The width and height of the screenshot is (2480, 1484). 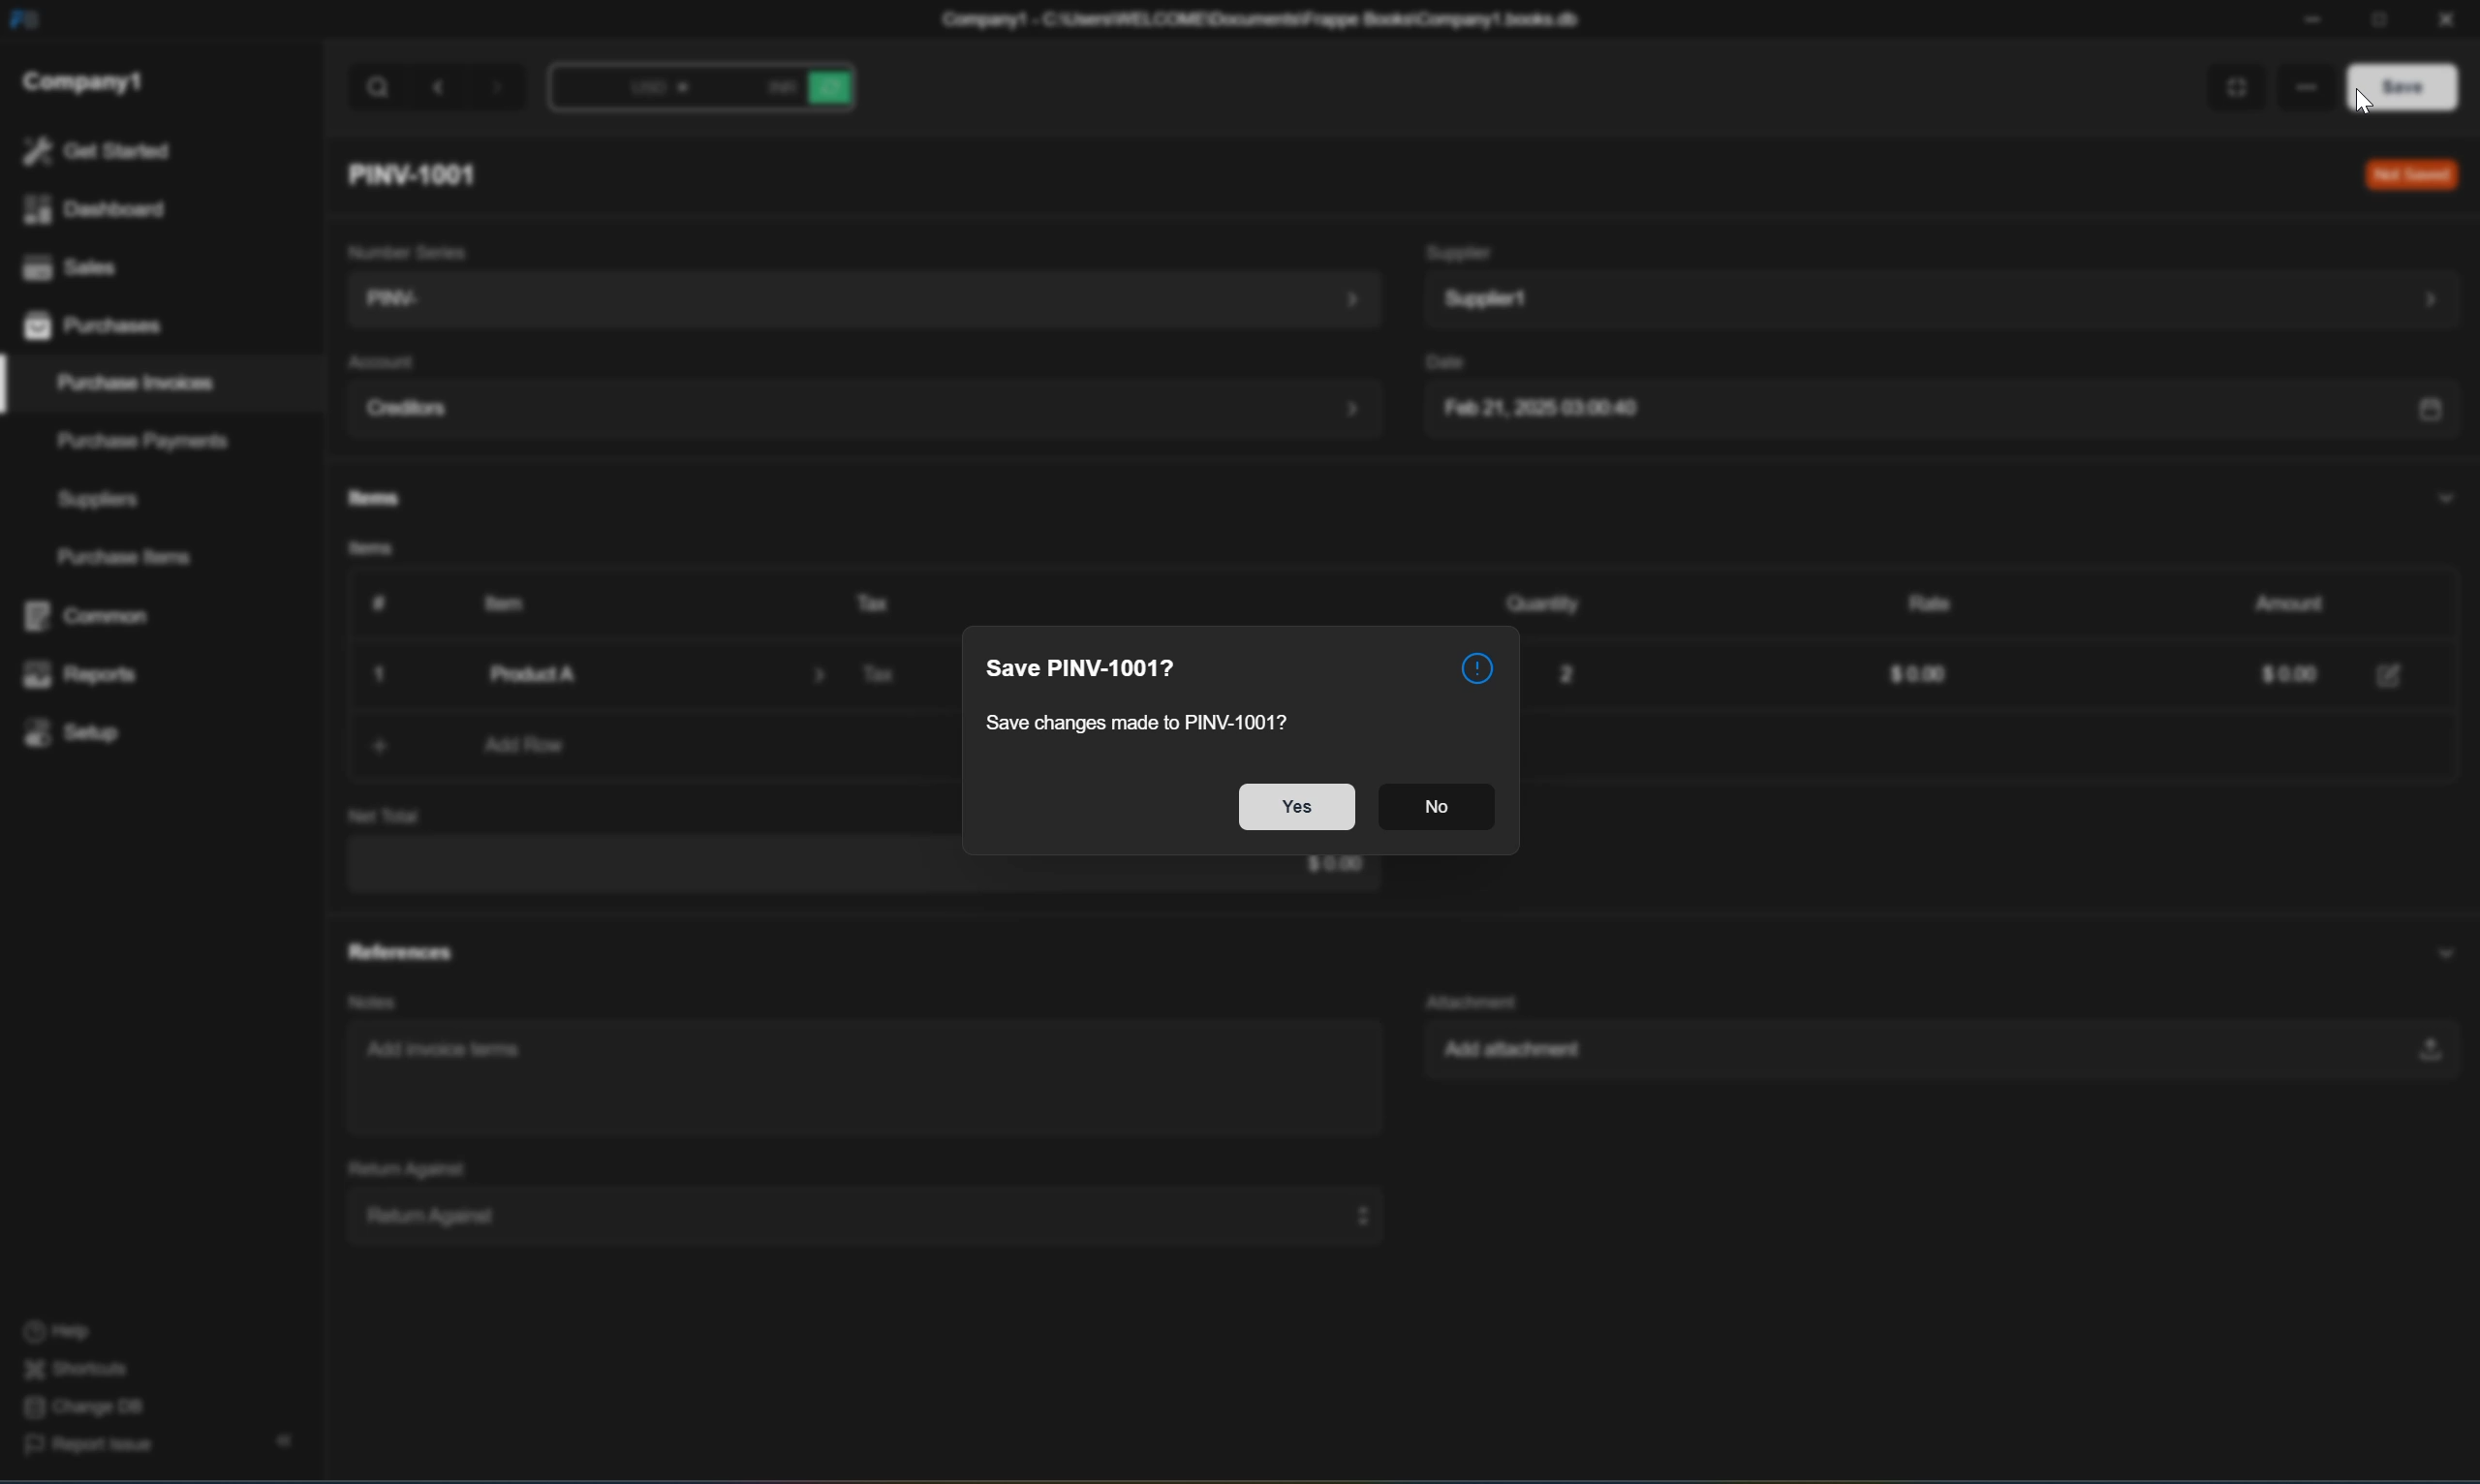 I want to click on Notes, so click(x=365, y=1002).